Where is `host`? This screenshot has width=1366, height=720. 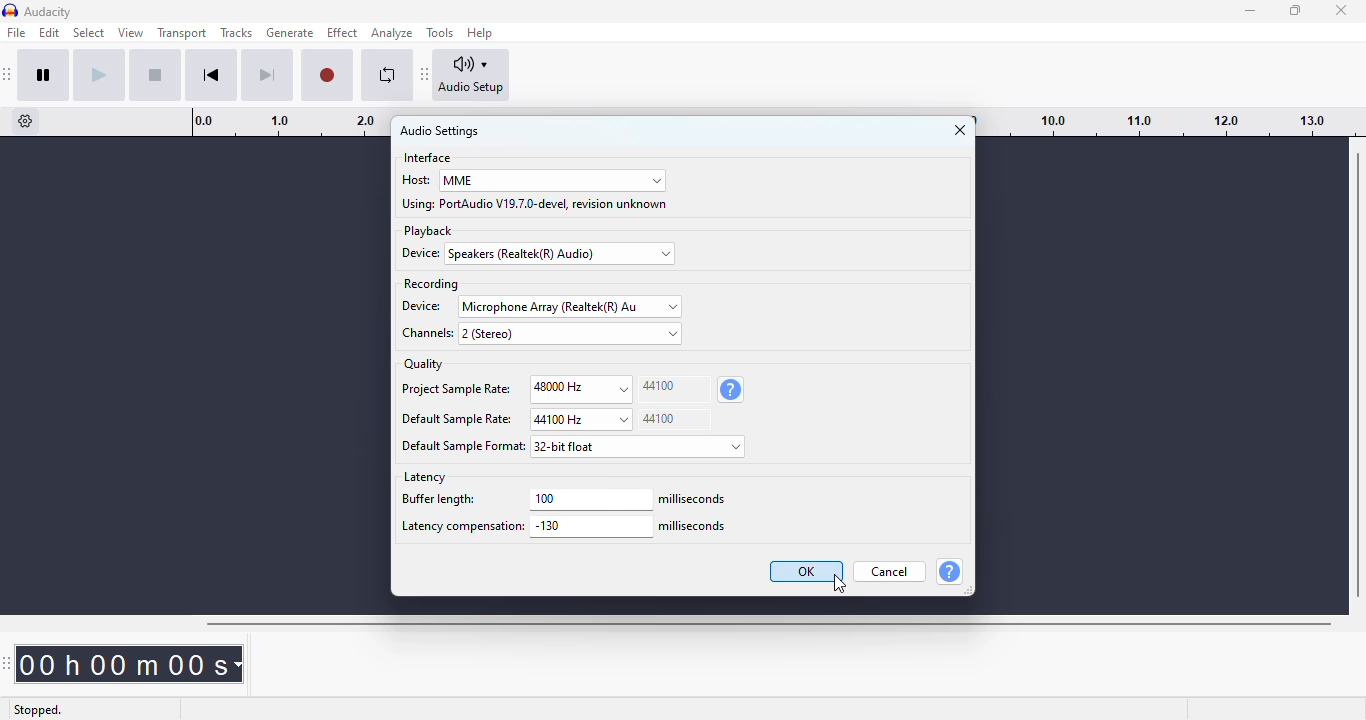
host is located at coordinates (415, 179).